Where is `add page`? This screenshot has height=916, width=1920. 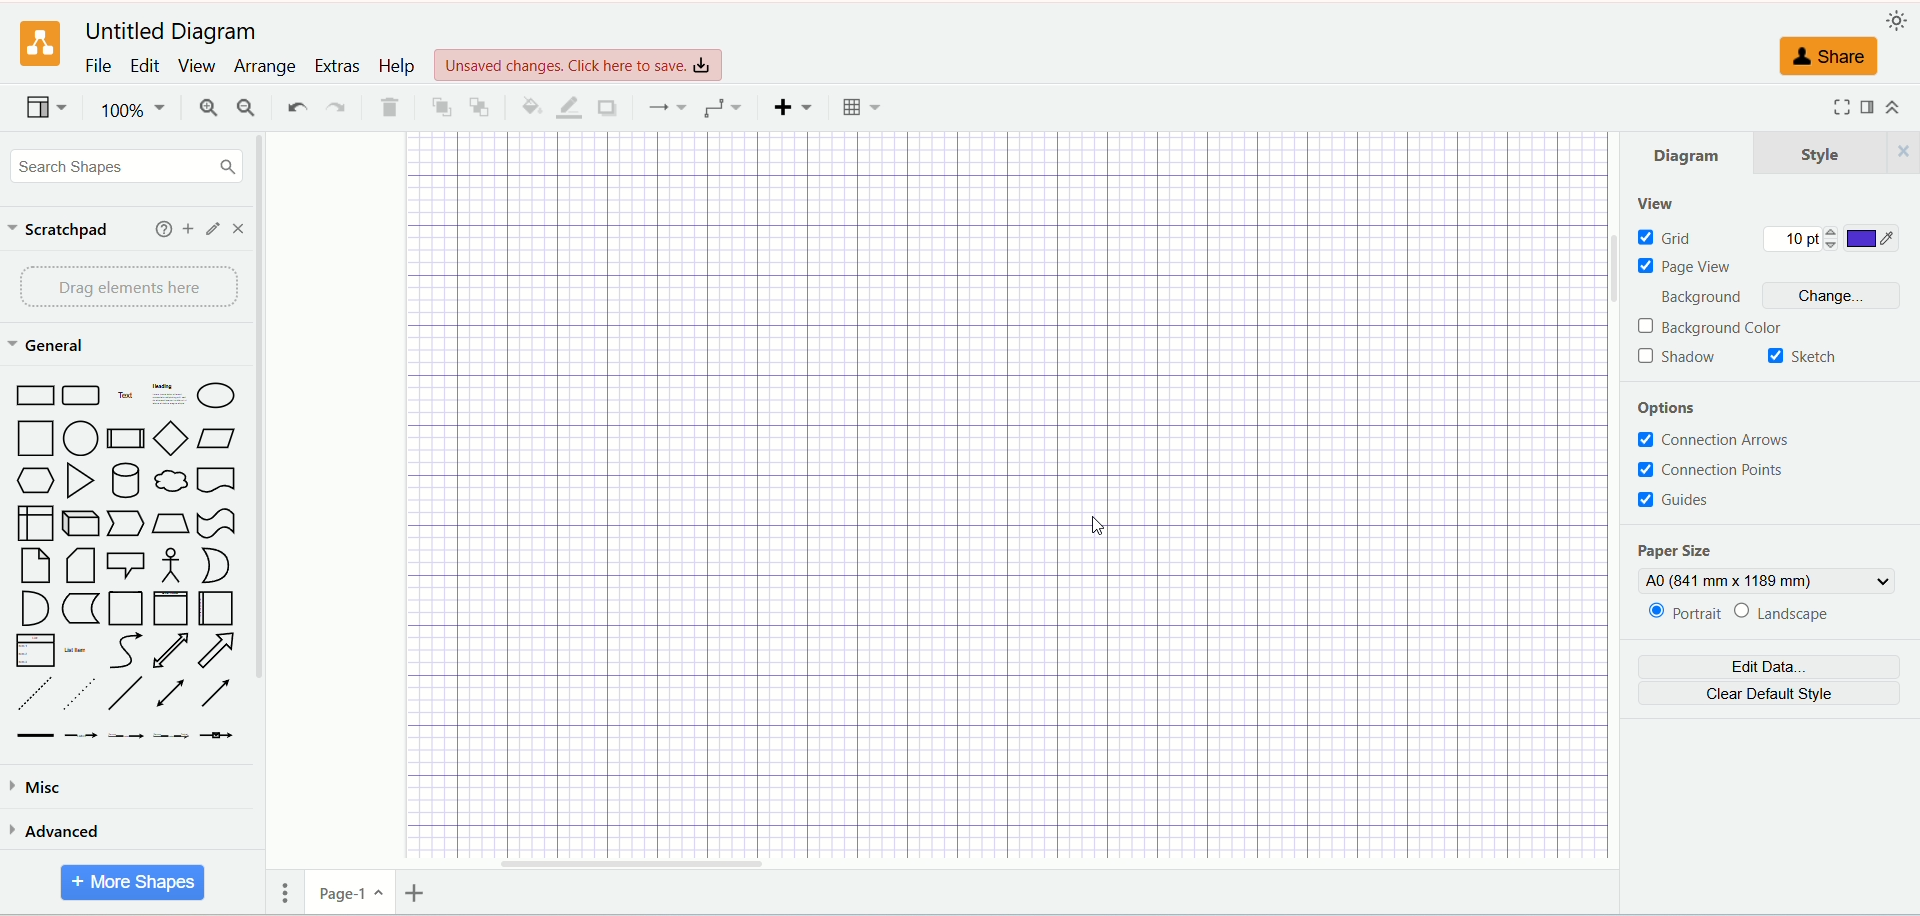 add page is located at coordinates (421, 891).